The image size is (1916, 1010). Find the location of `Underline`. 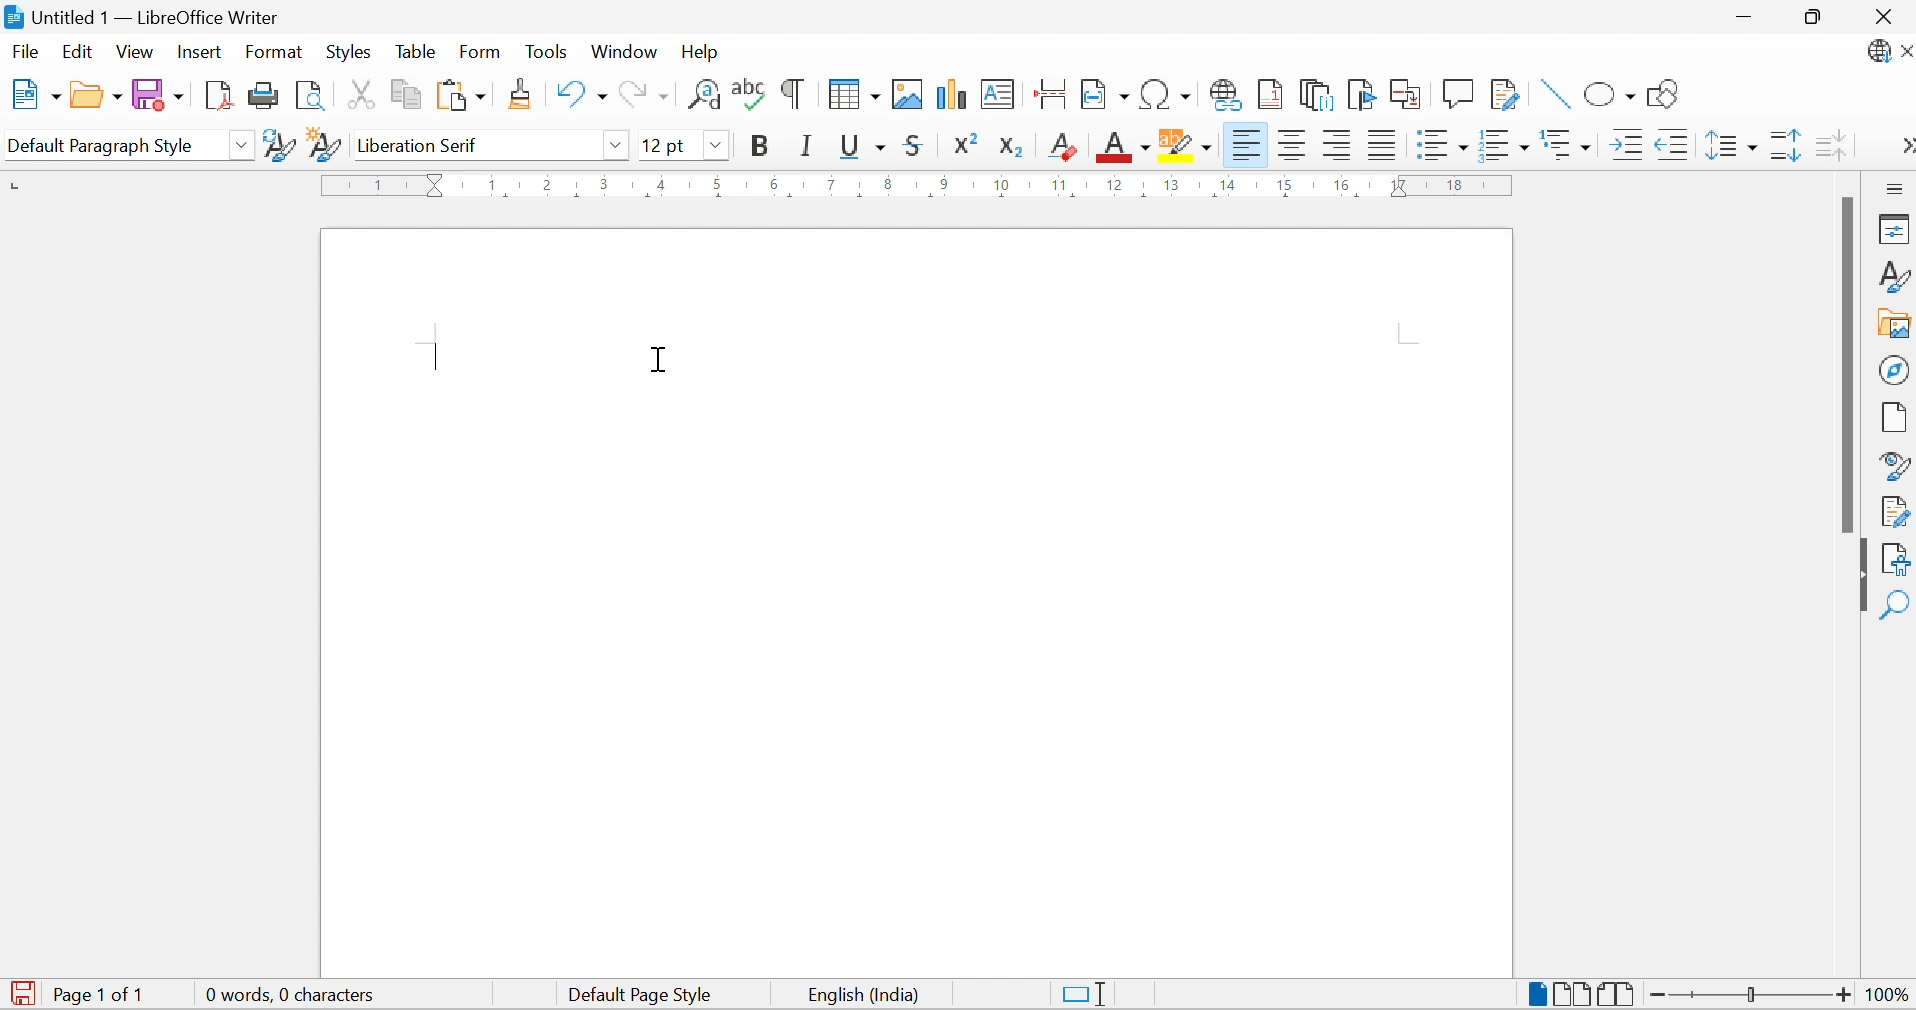

Underline is located at coordinates (862, 148).